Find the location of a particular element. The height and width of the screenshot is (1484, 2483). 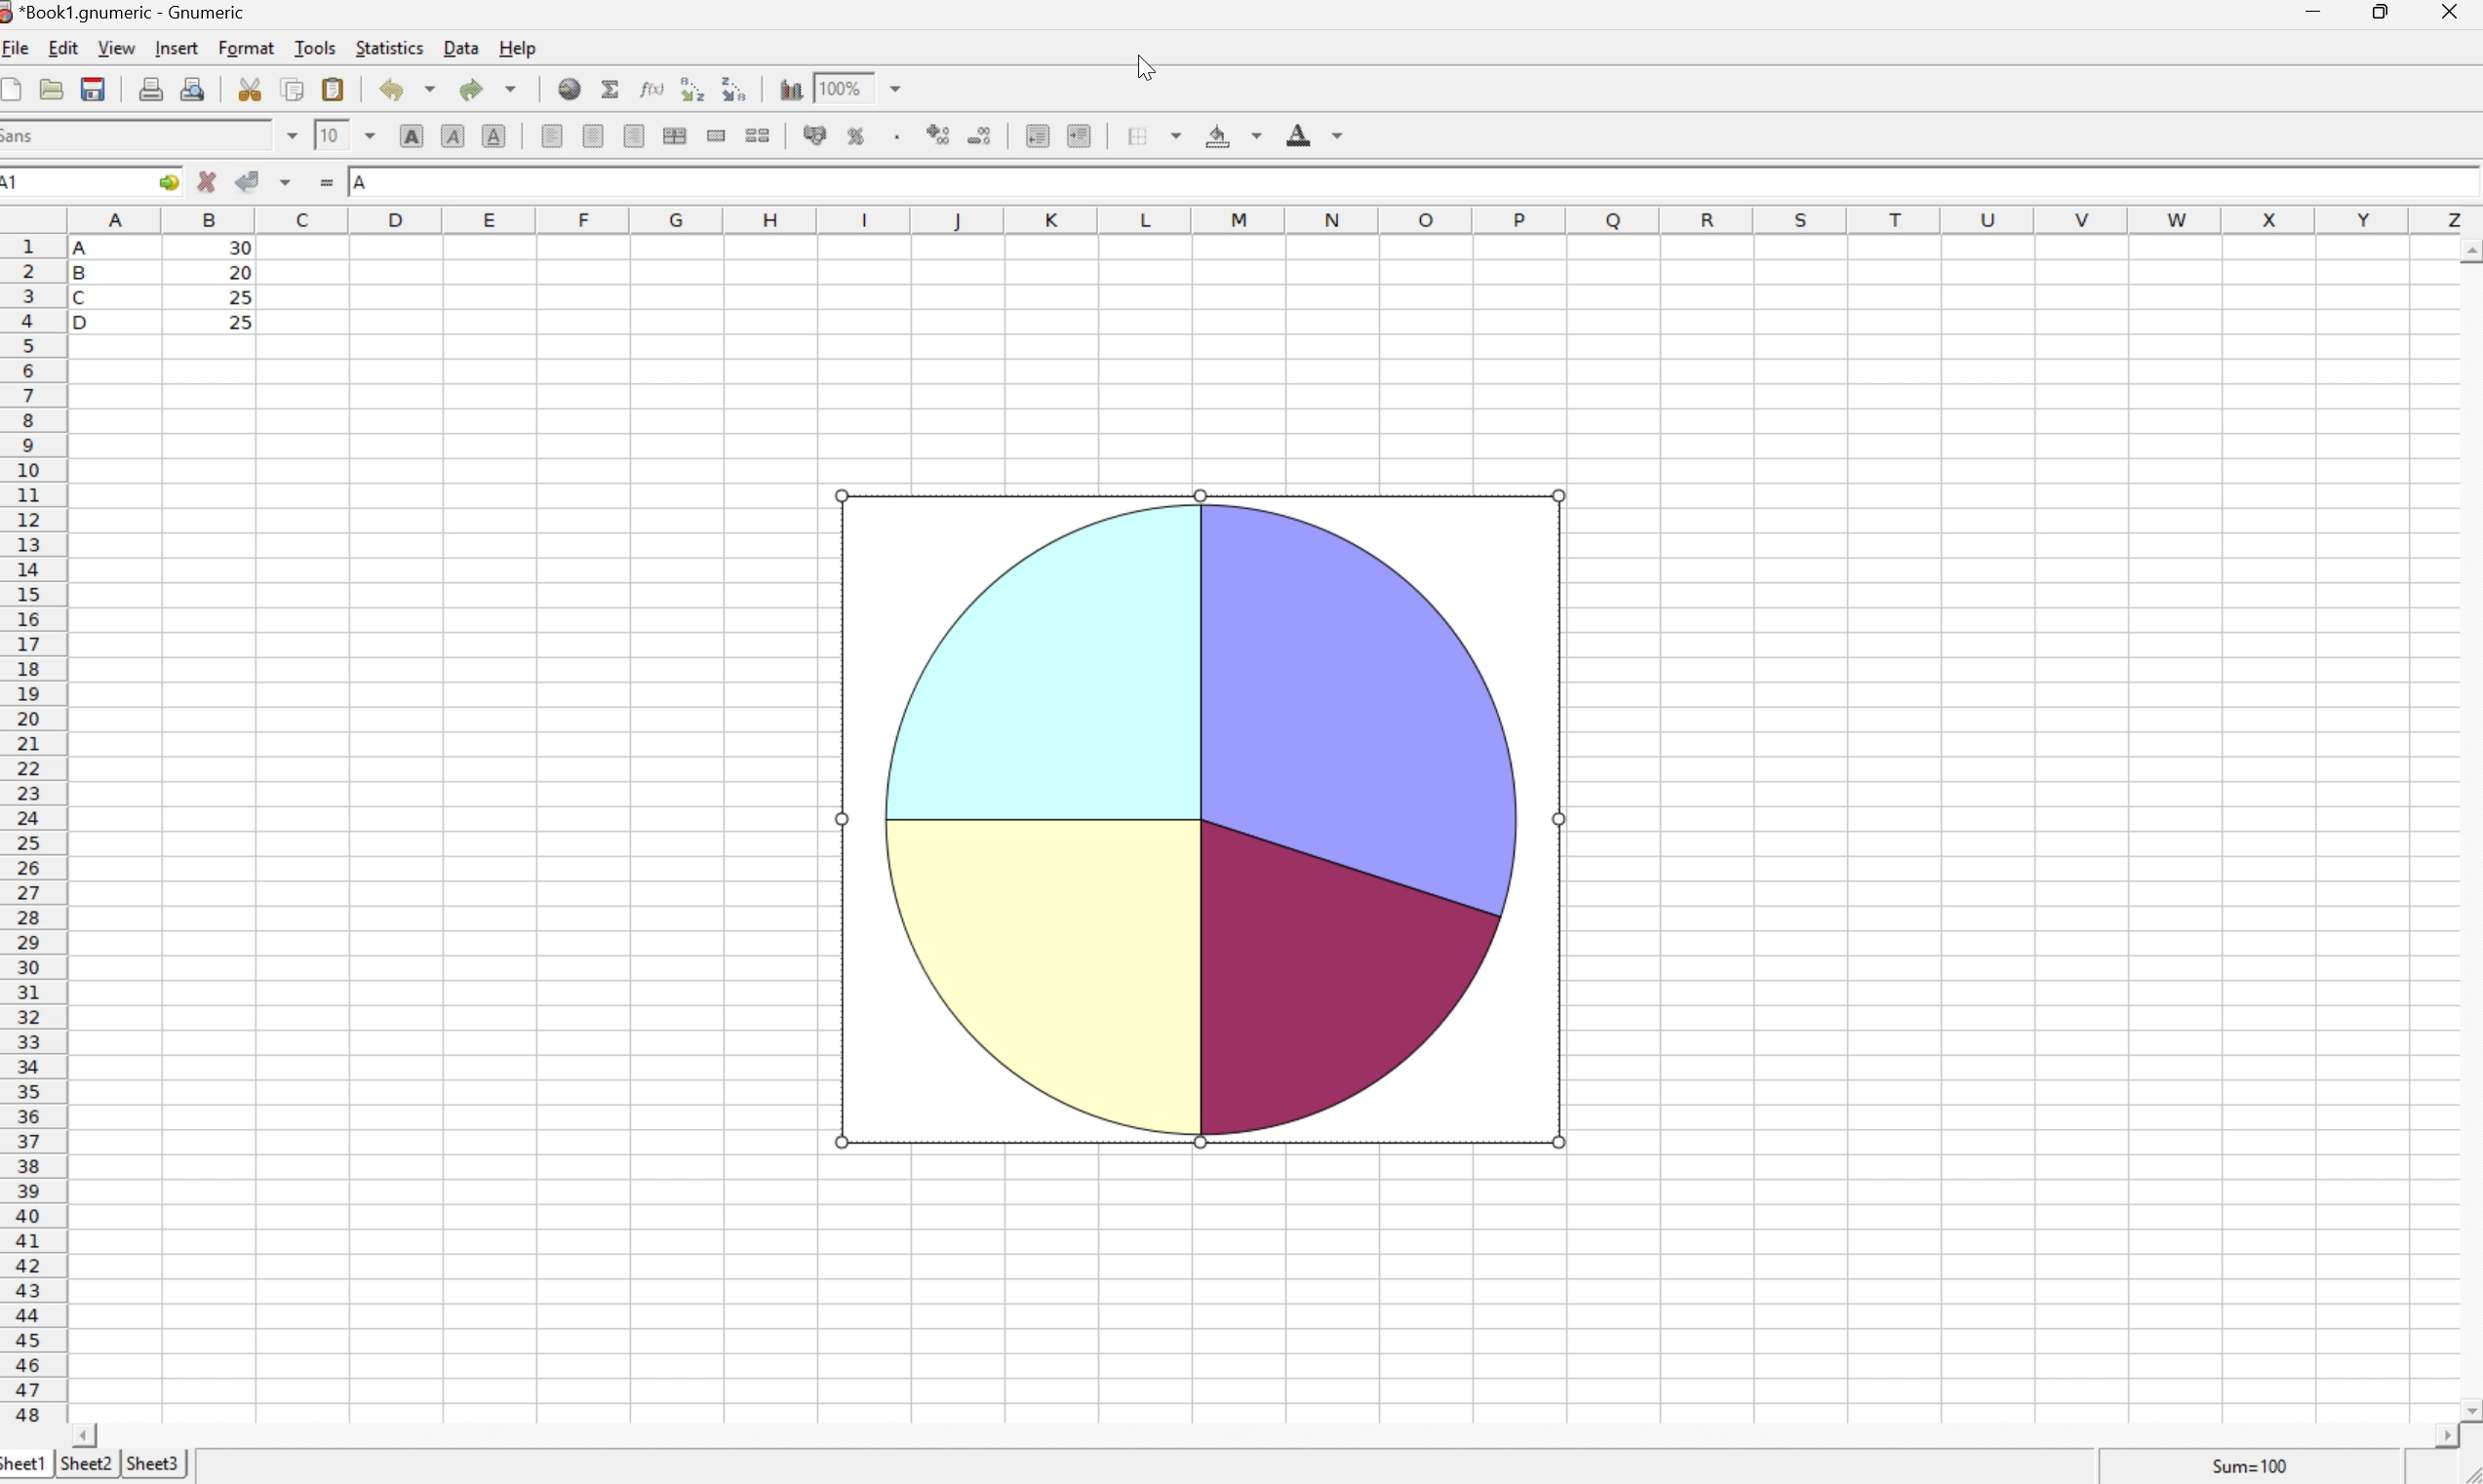

Redo is located at coordinates (486, 86).